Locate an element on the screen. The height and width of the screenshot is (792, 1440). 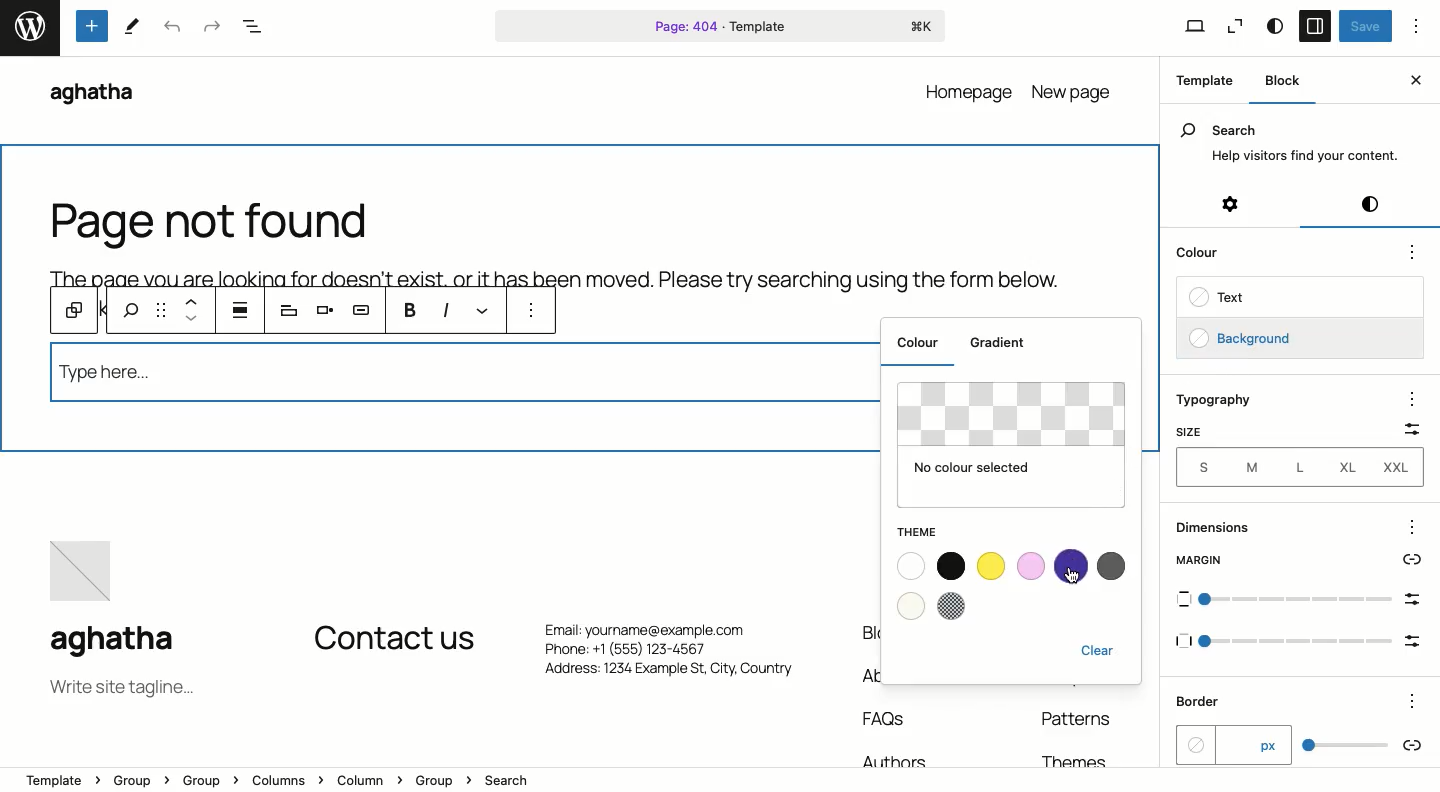
Options is located at coordinates (1422, 27).